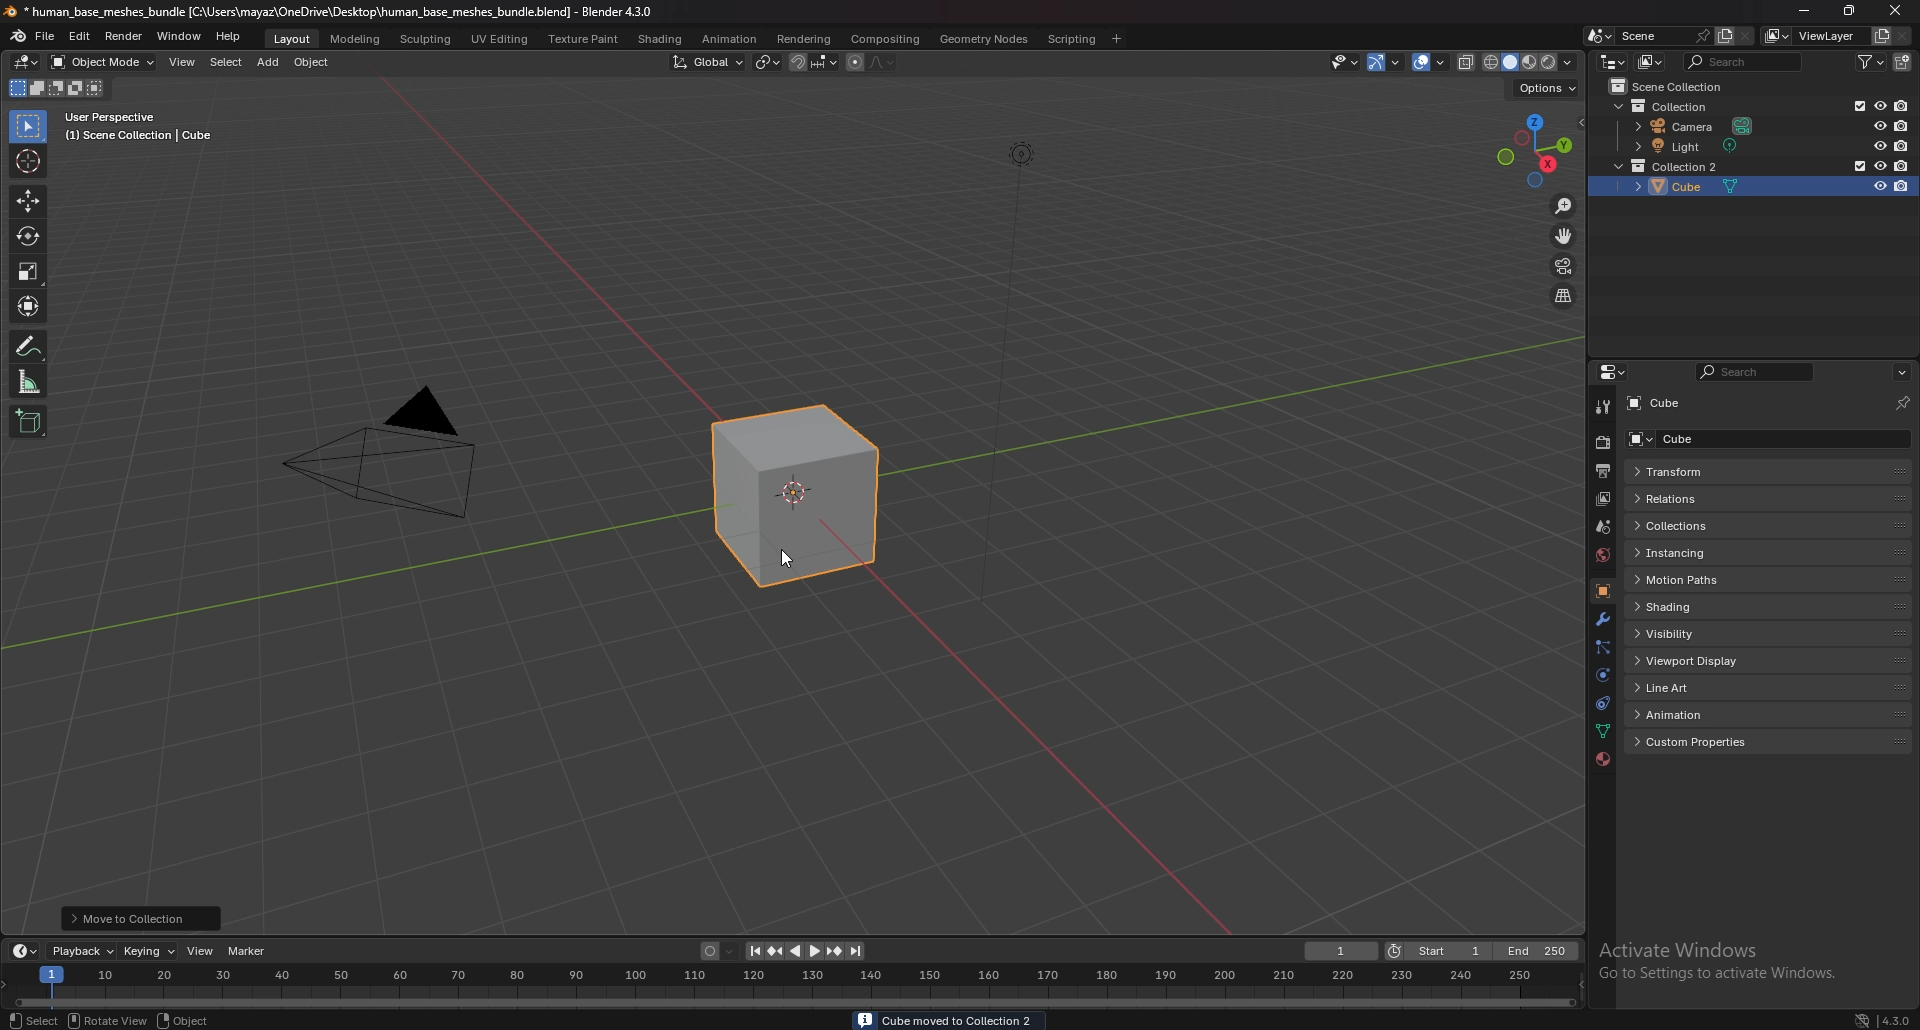 The image size is (1920, 1030). What do you see at coordinates (720, 951) in the screenshot?
I see `auto keying` at bounding box center [720, 951].